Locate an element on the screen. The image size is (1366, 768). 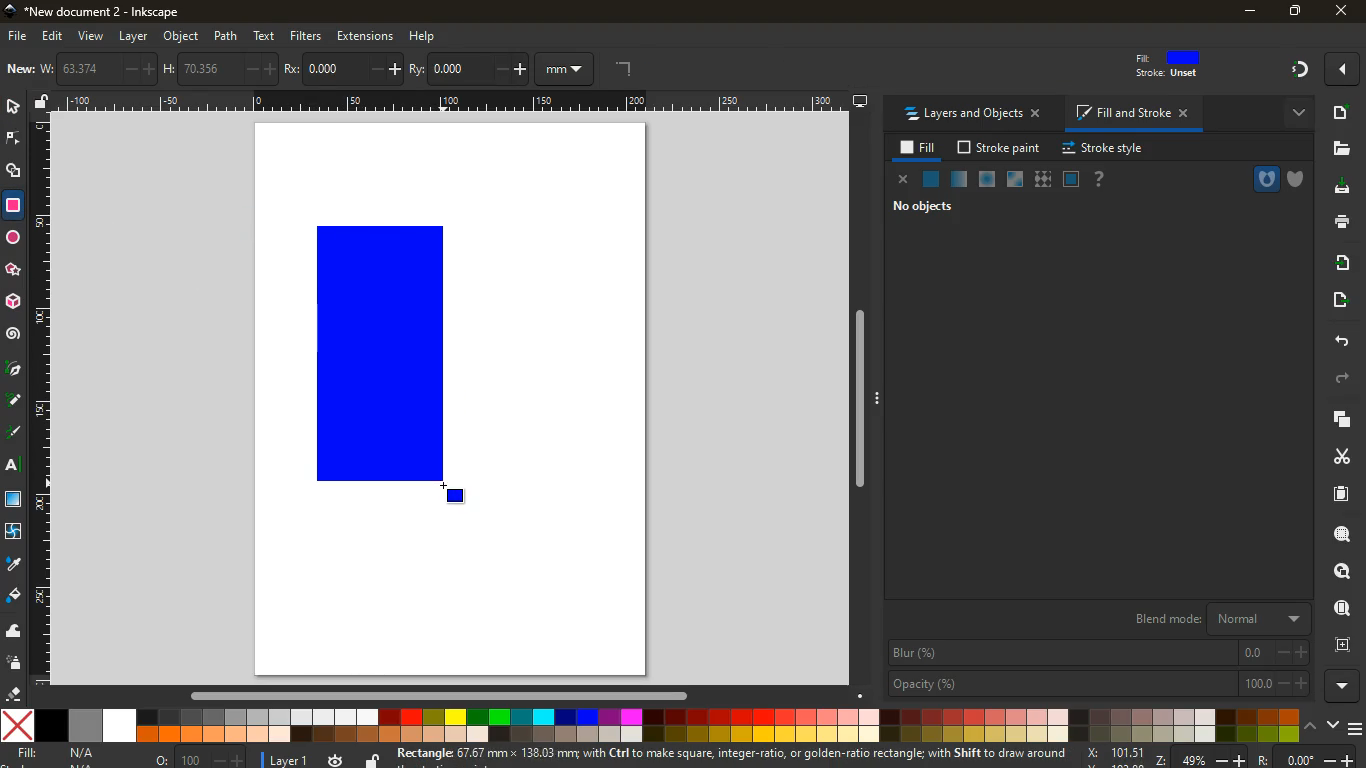
layers is located at coordinates (1342, 420).